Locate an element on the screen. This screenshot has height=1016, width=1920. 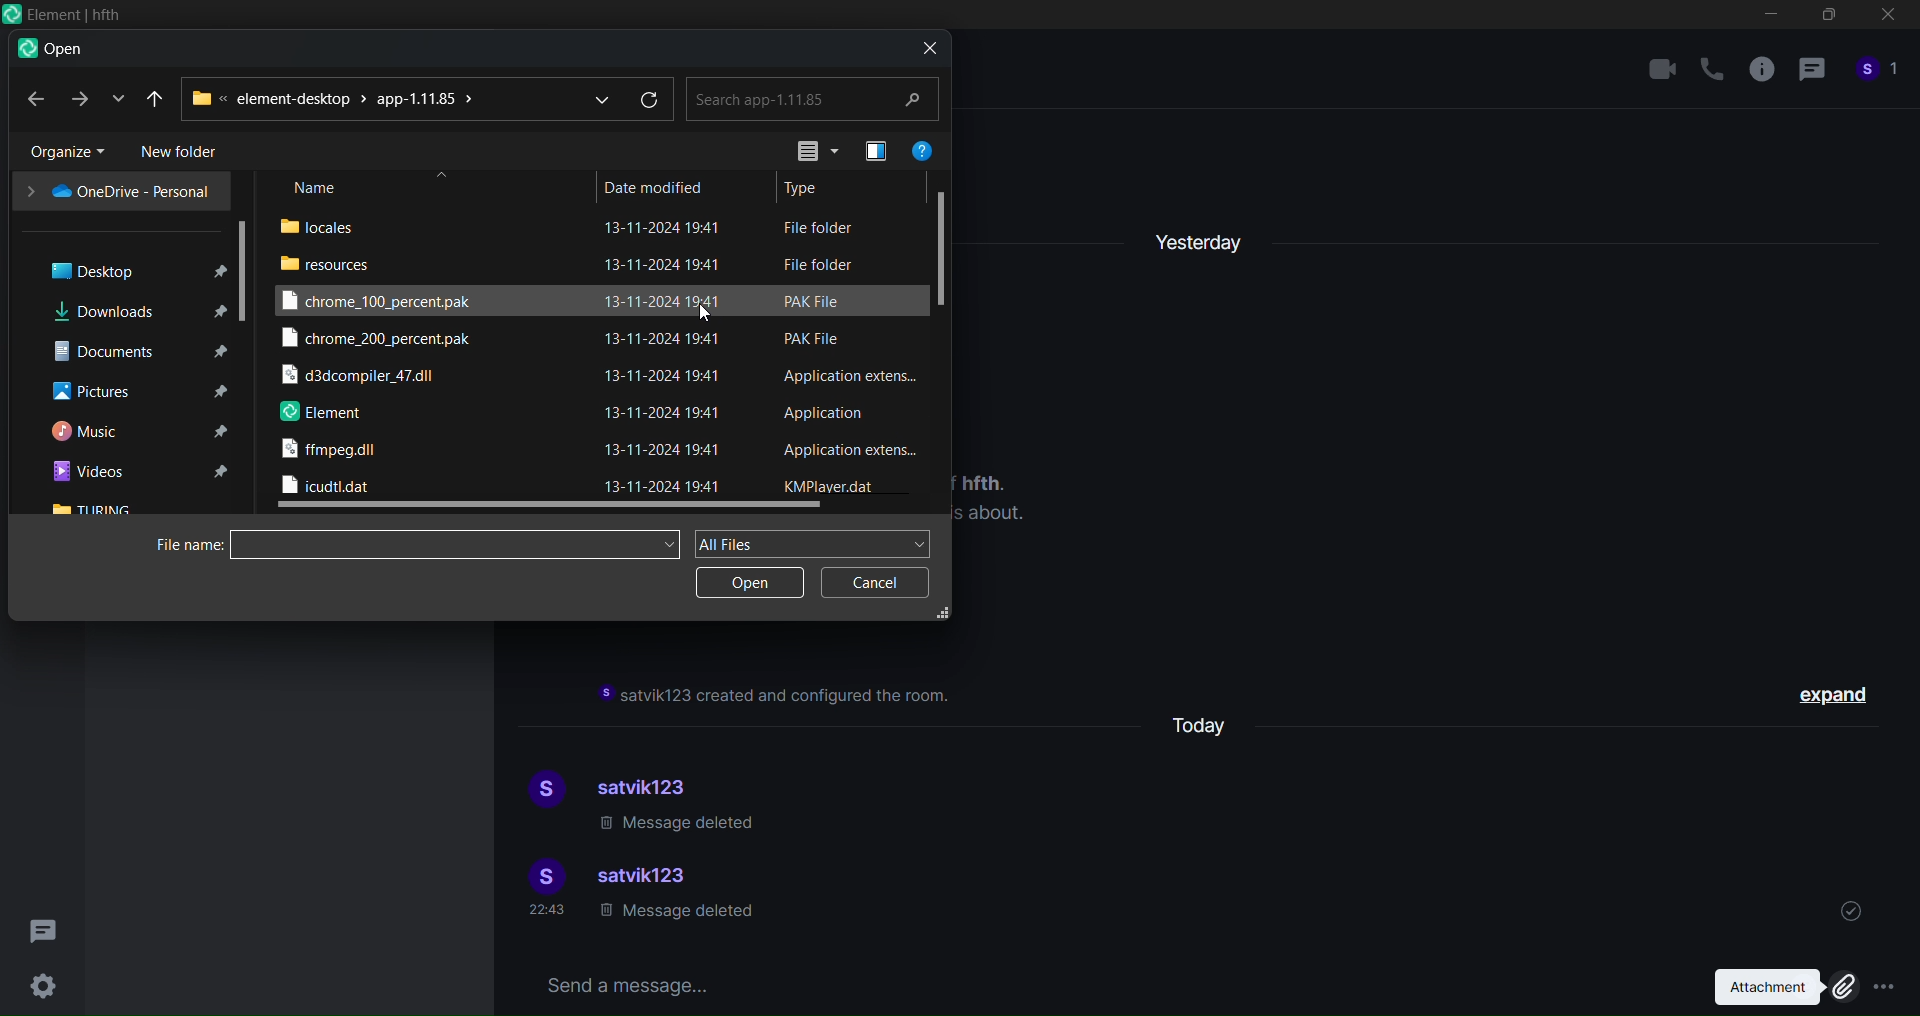
videos is located at coordinates (138, 473).